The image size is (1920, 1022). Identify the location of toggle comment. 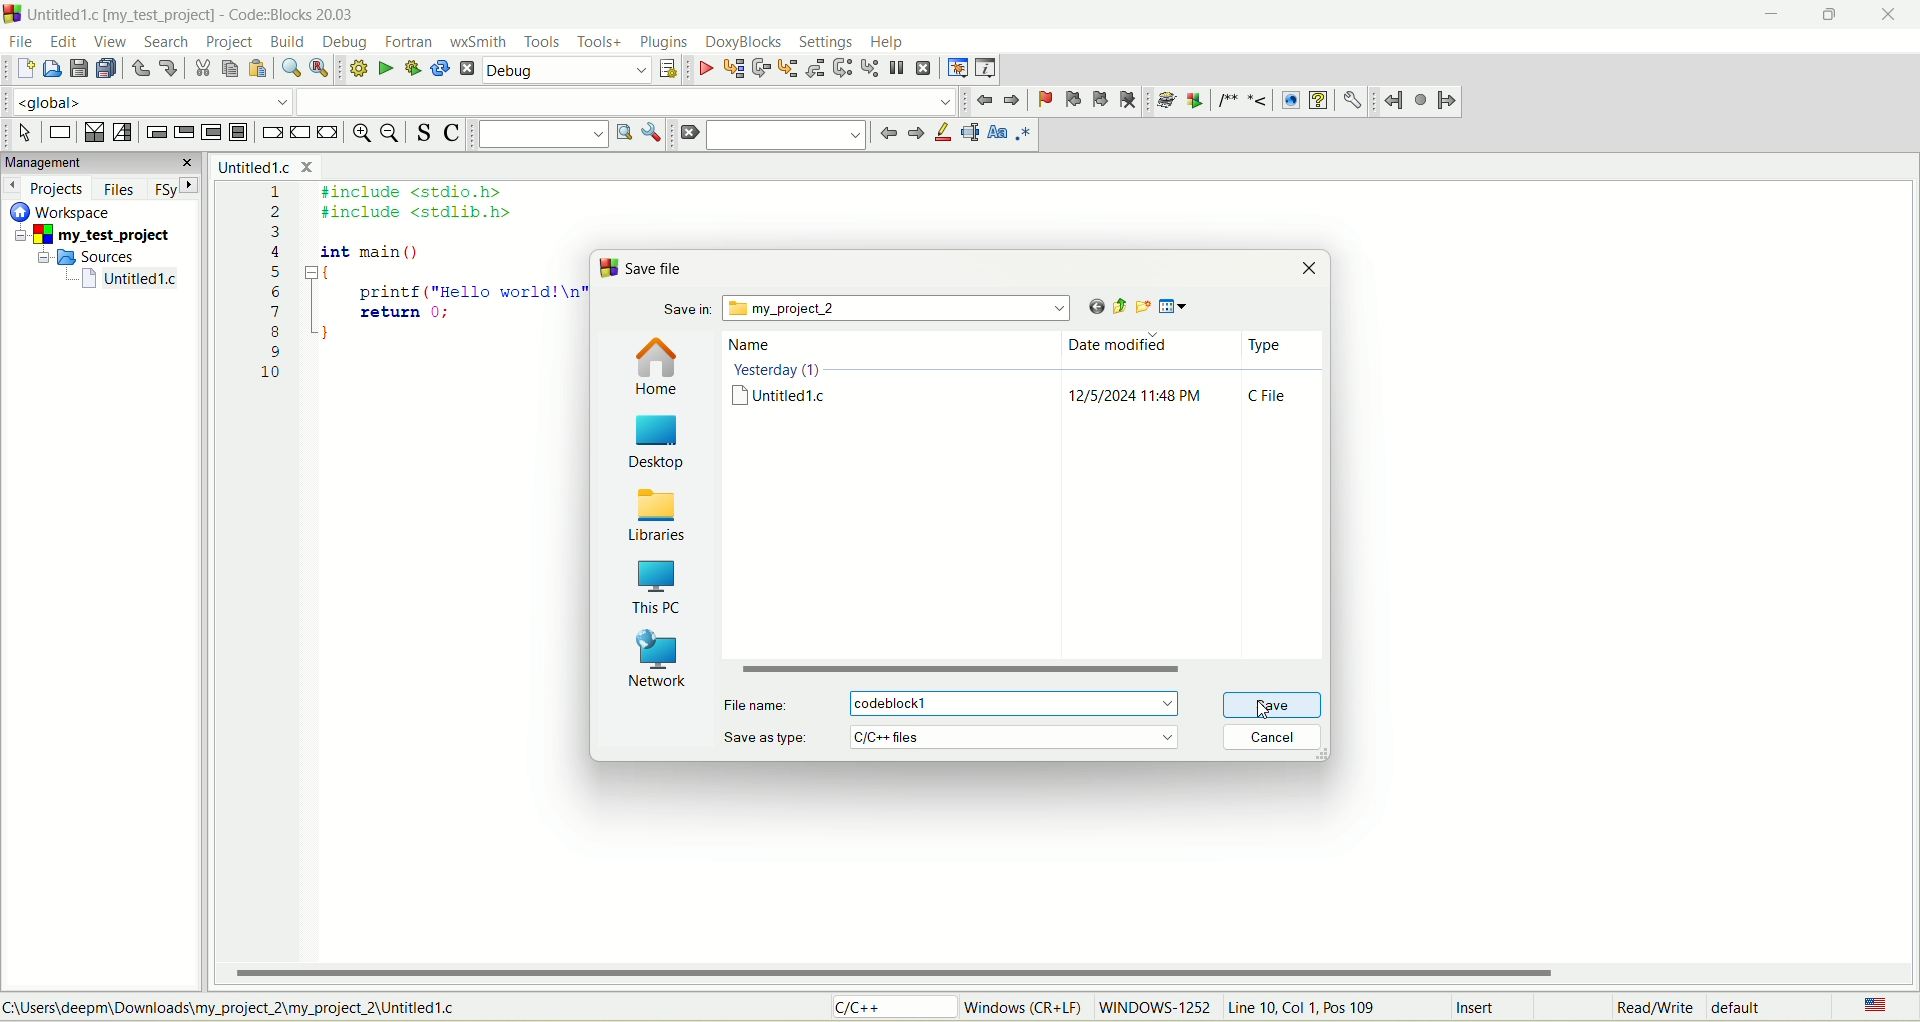
(452, 135).